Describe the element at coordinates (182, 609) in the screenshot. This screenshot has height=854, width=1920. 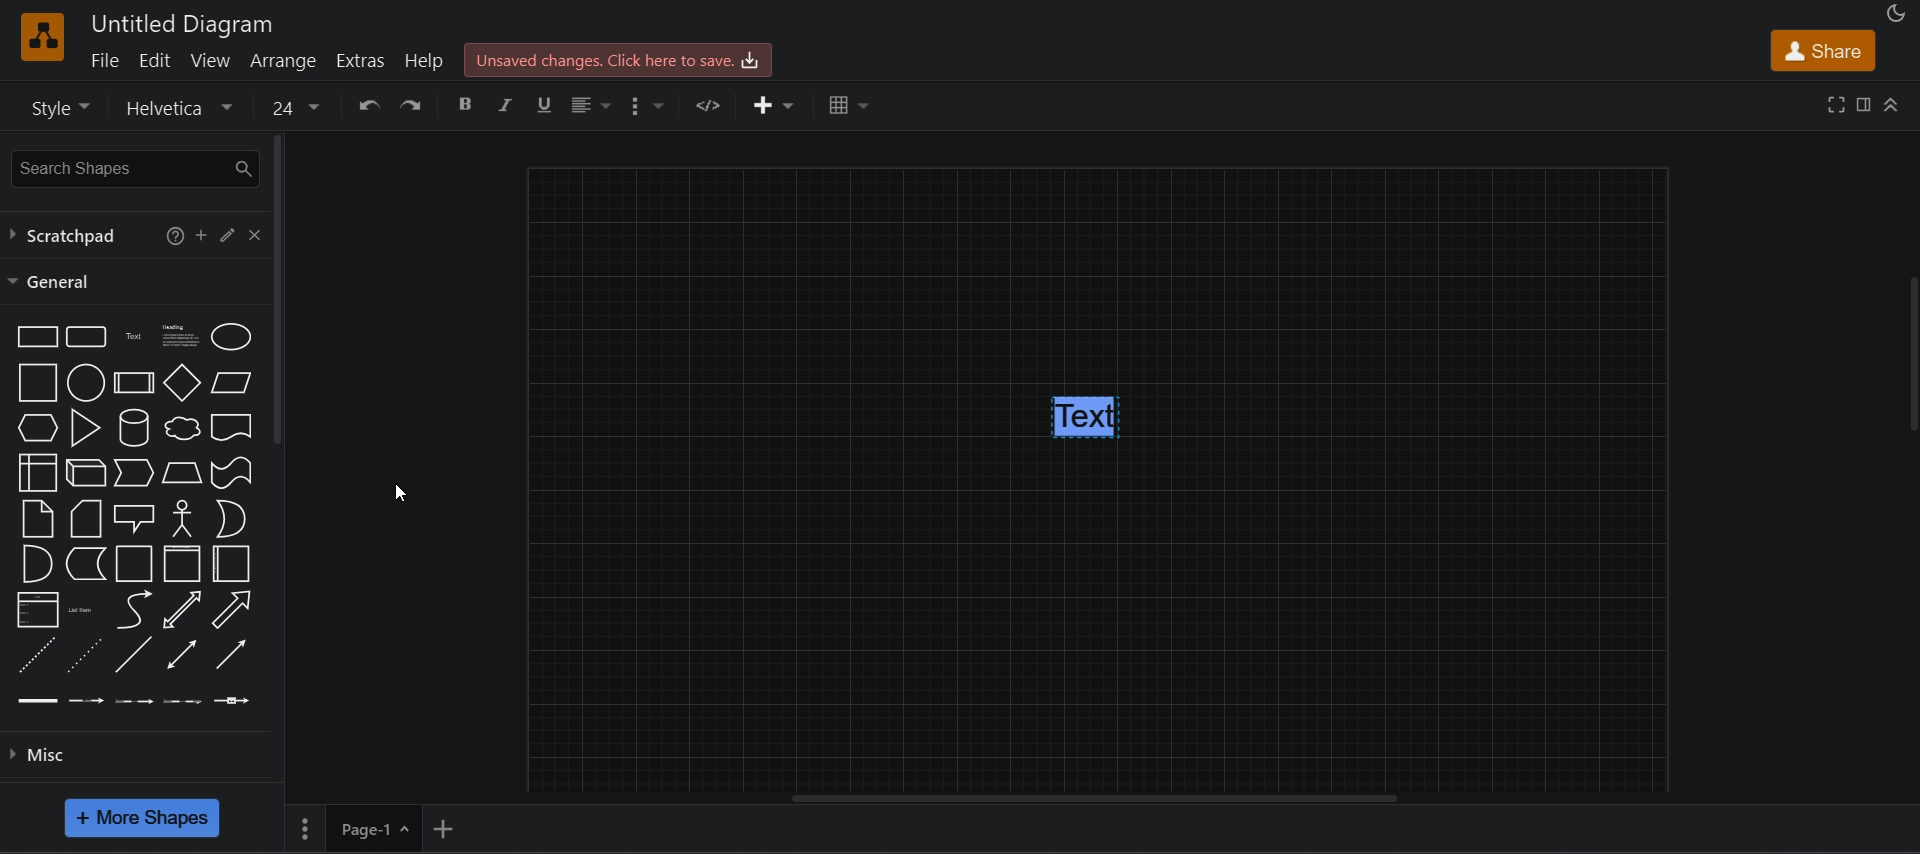
I see `Bidirectional arrow` at that location.